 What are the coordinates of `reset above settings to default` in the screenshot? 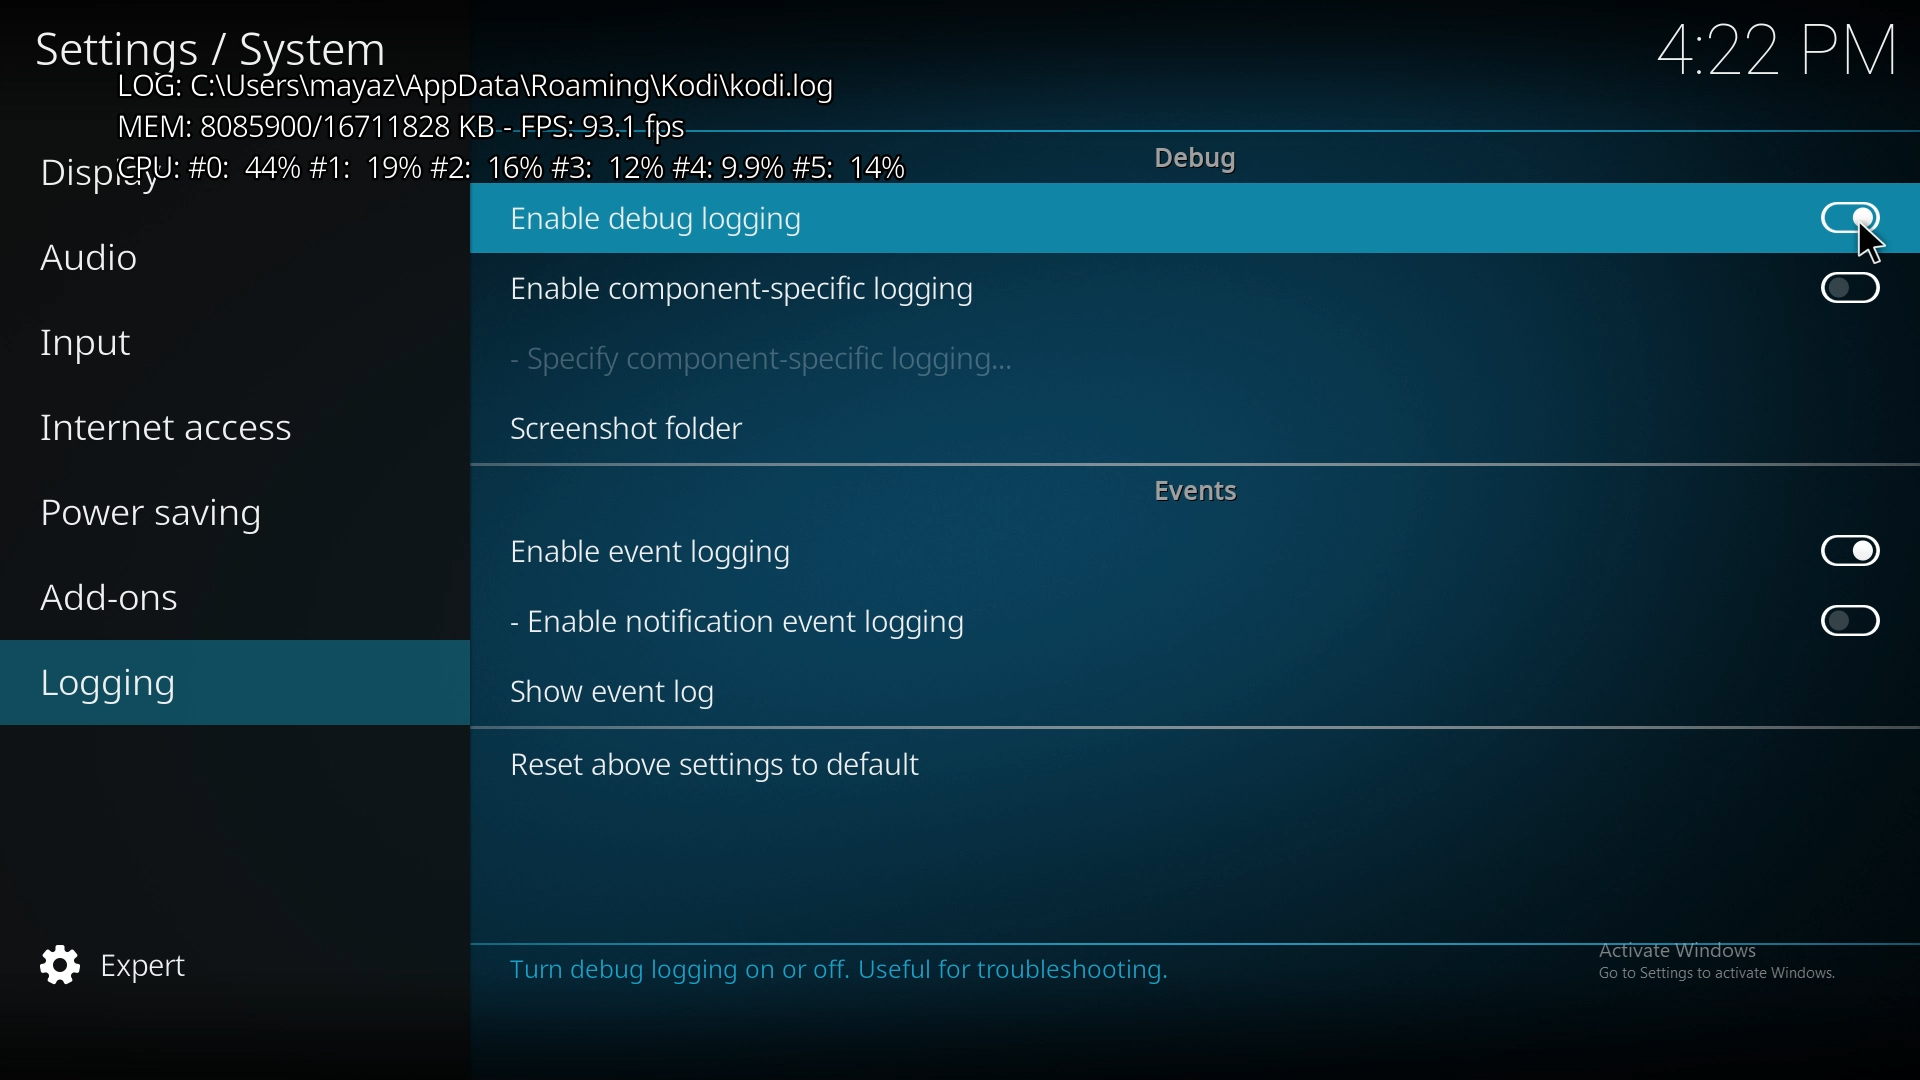 It's located at (733, 768).